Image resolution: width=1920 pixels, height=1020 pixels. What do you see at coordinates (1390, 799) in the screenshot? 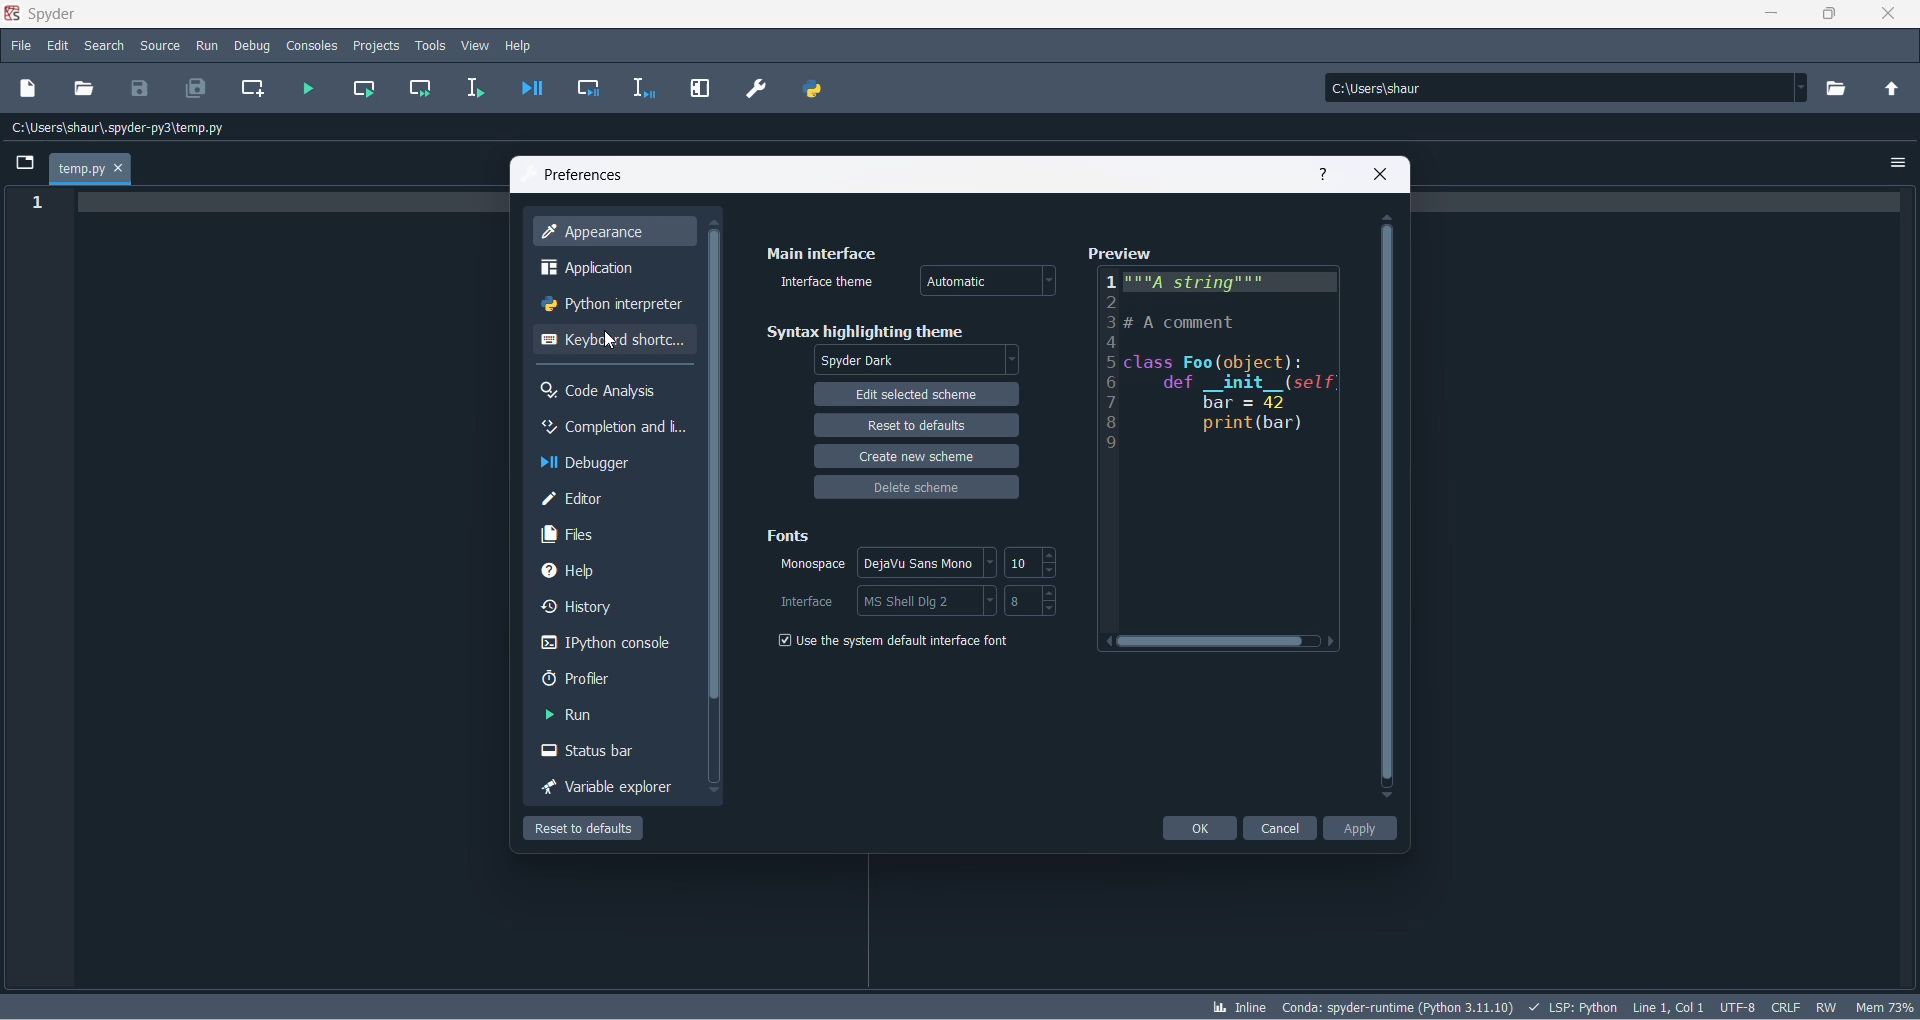
I see `move down` at bounding box center [1390, 799].